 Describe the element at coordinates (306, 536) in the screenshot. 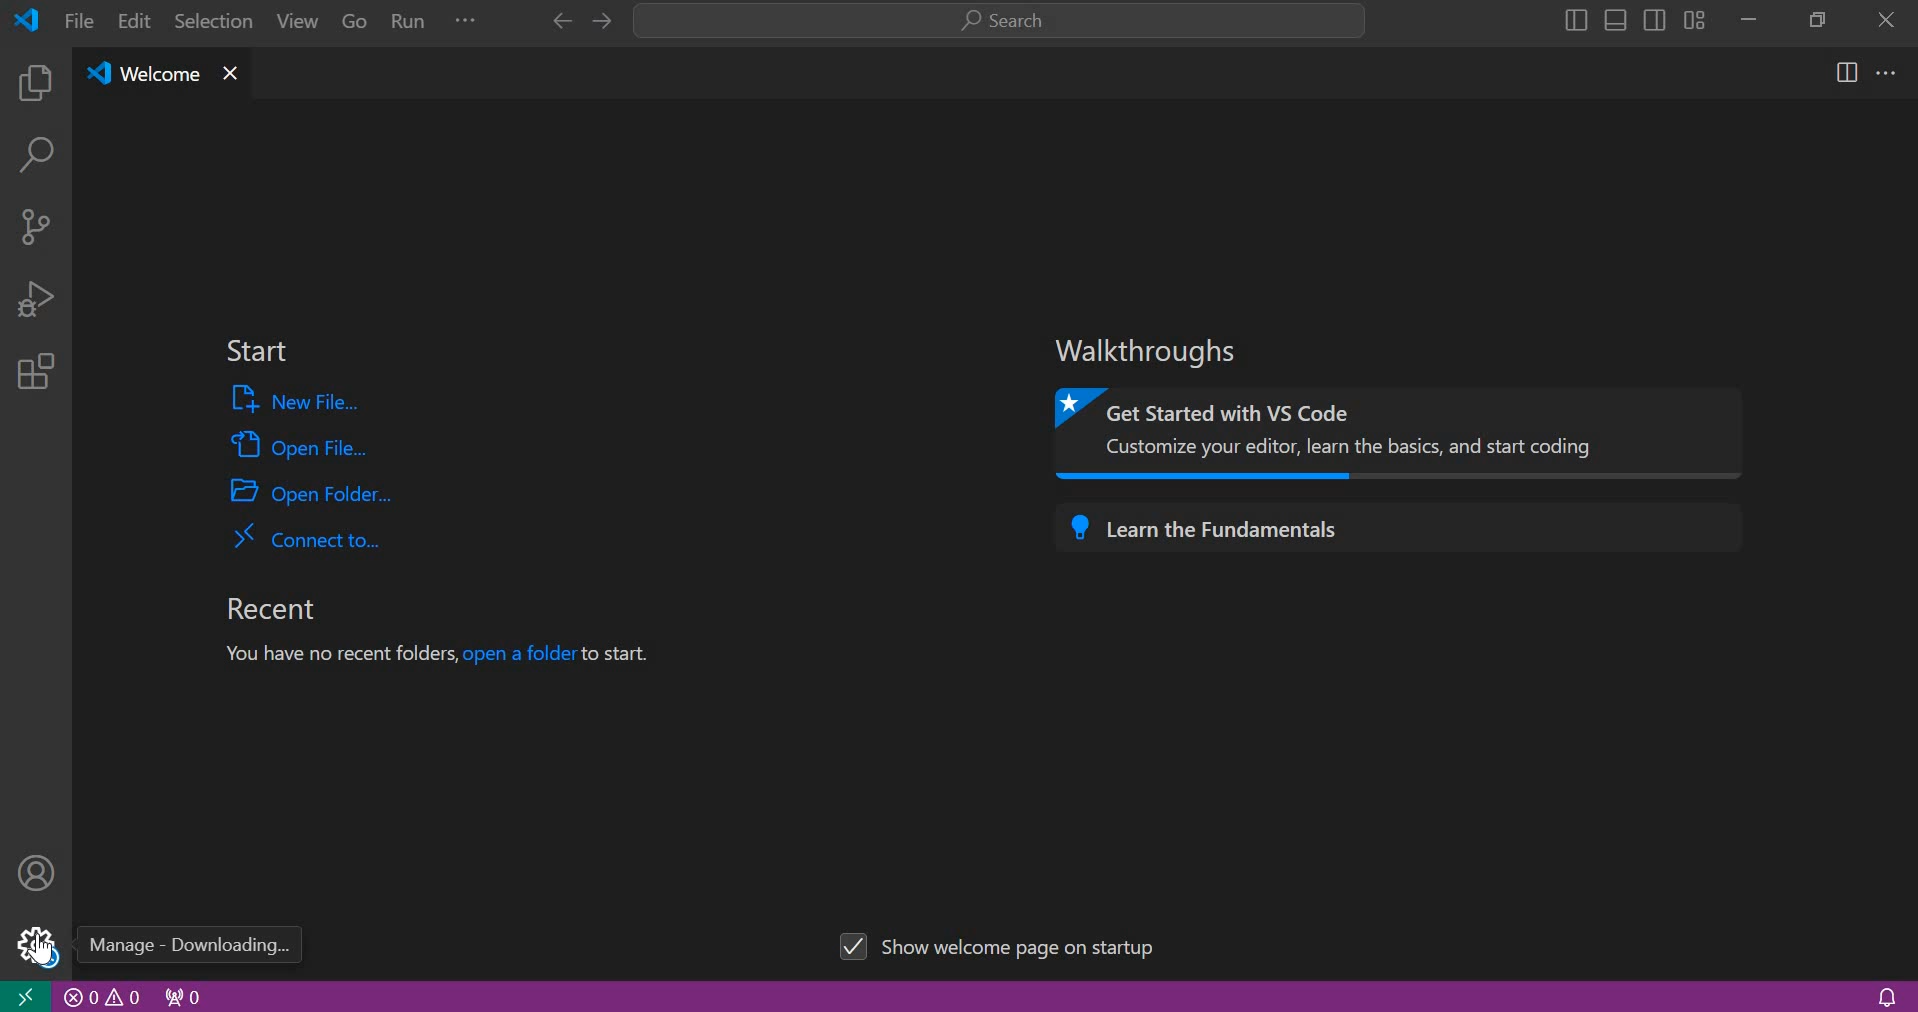

I see `connect to` at that location.